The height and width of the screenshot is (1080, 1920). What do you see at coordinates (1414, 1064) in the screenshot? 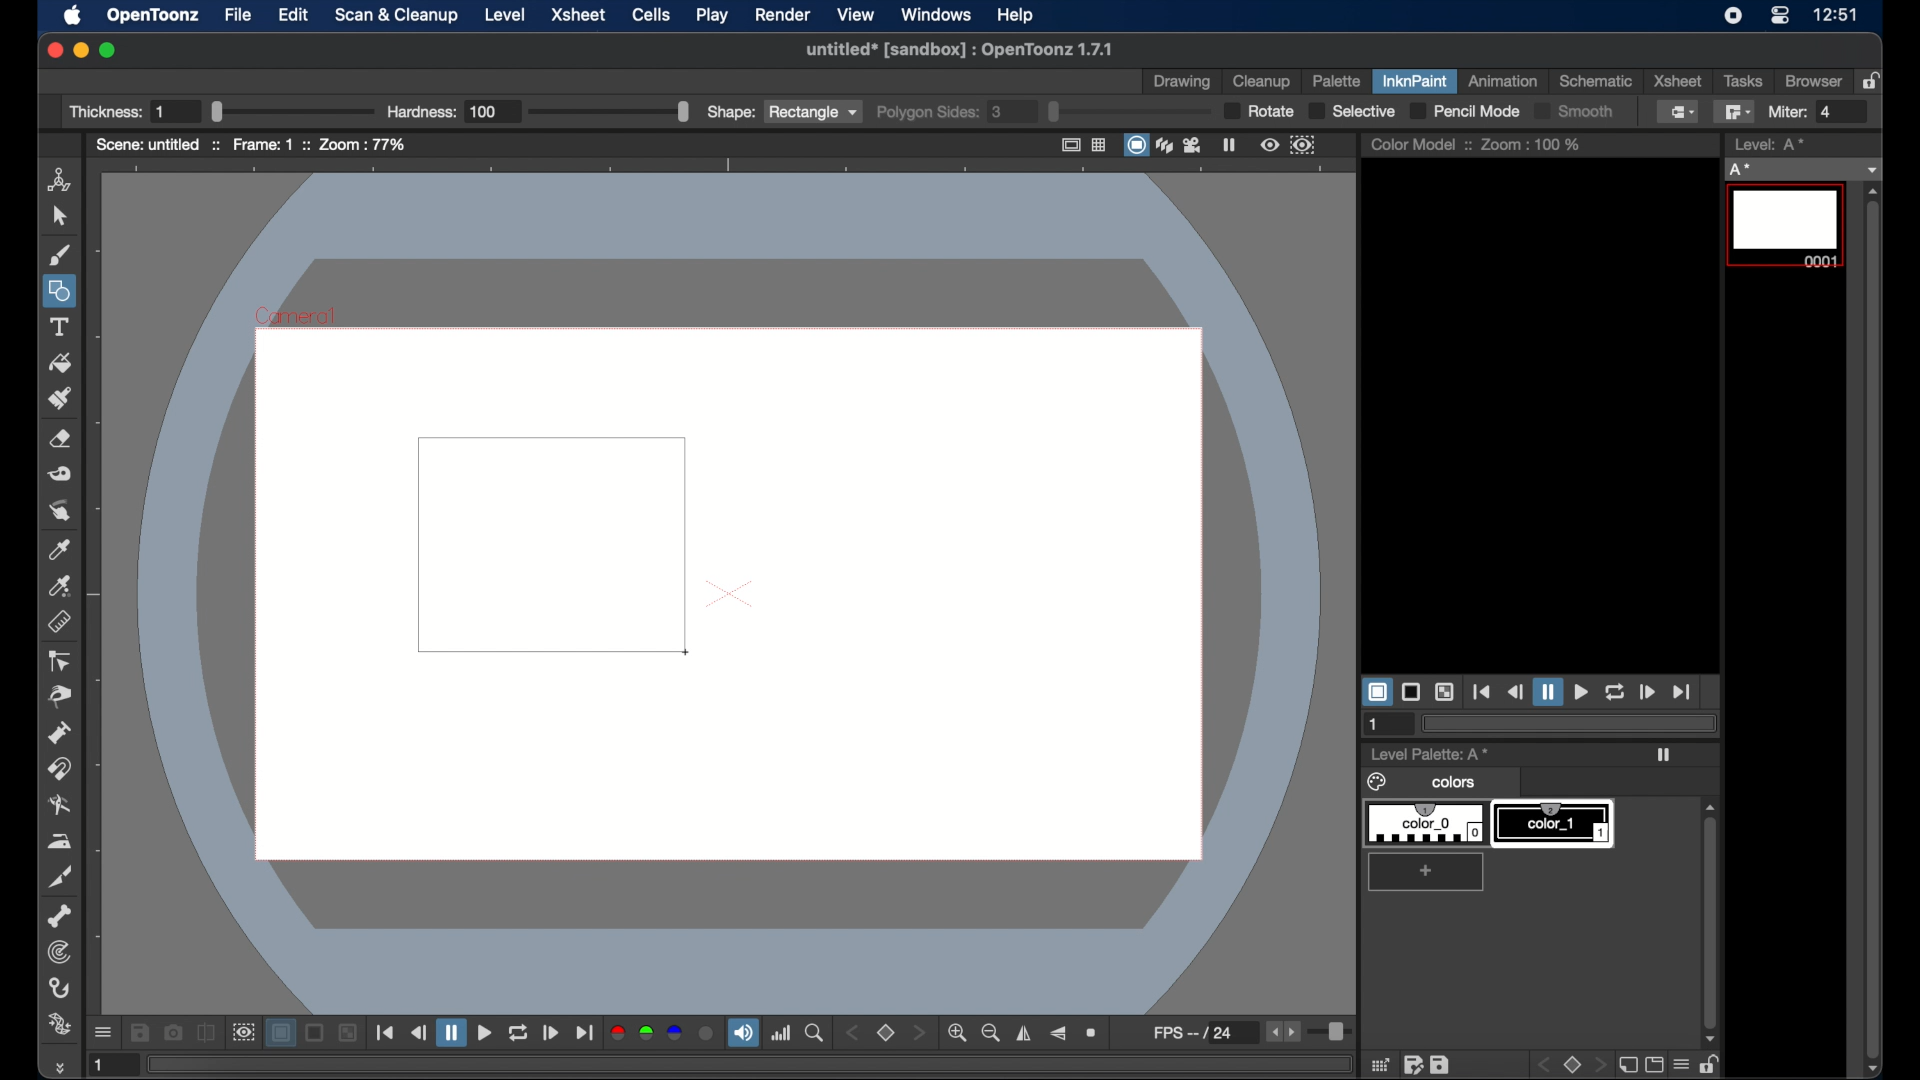
I see `edit` at bounding box center [1414, 1064].